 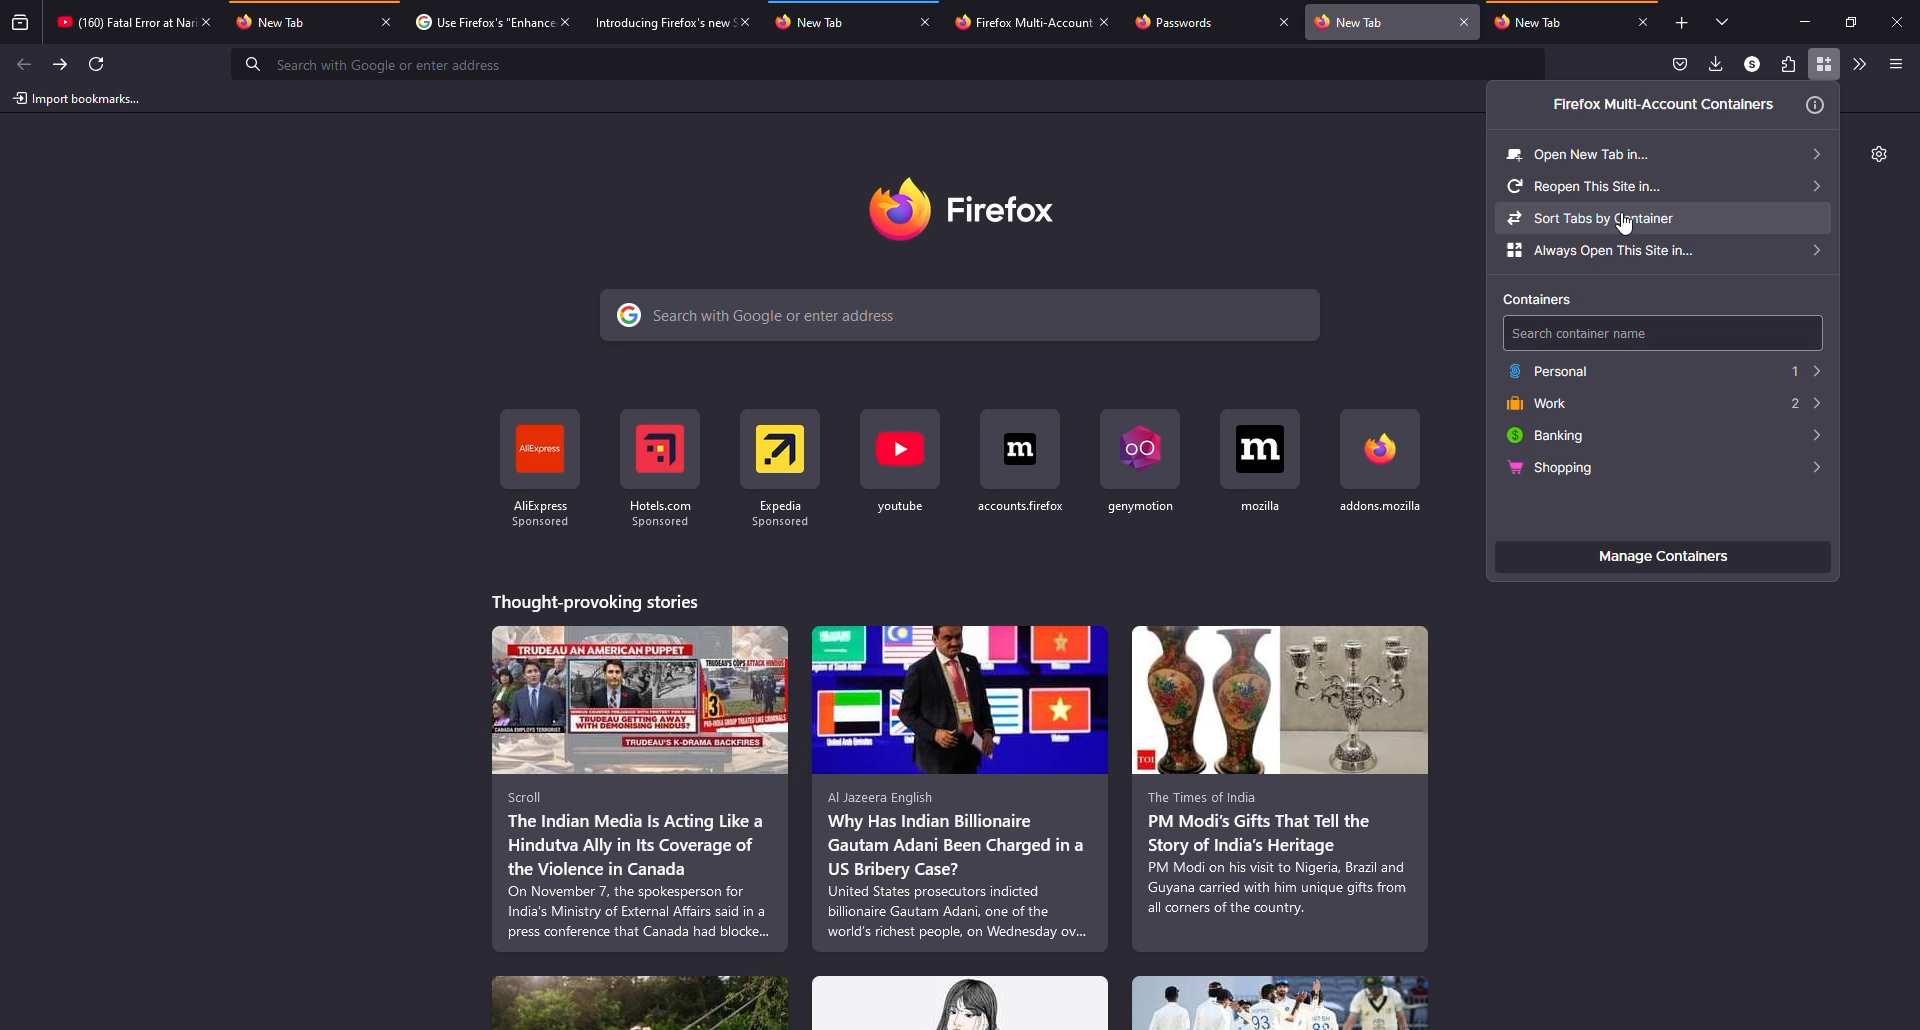 What do you see at coordinates (1284, 24) in the screenshot?
I see `close` at bounding box center [1284, 24].